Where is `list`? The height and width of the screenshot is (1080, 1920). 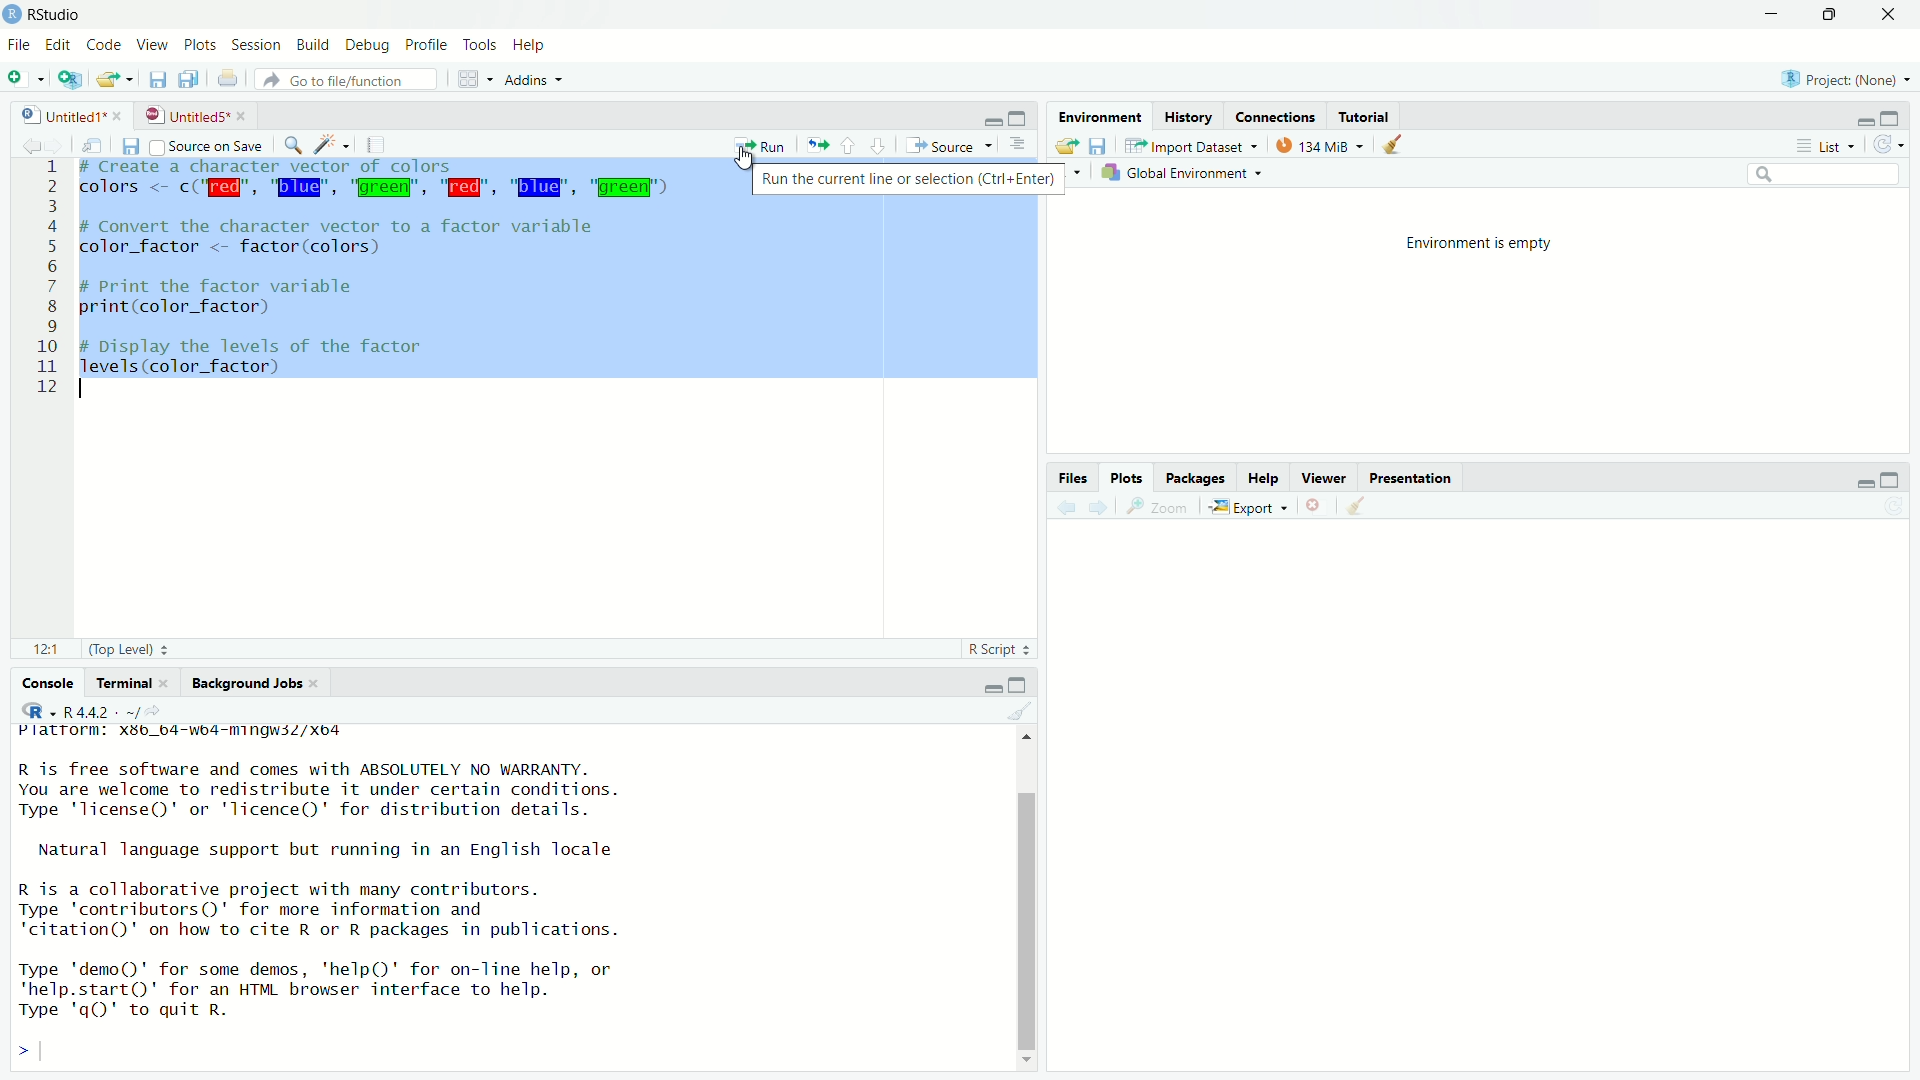
list is located at coordinates (1823, 146).